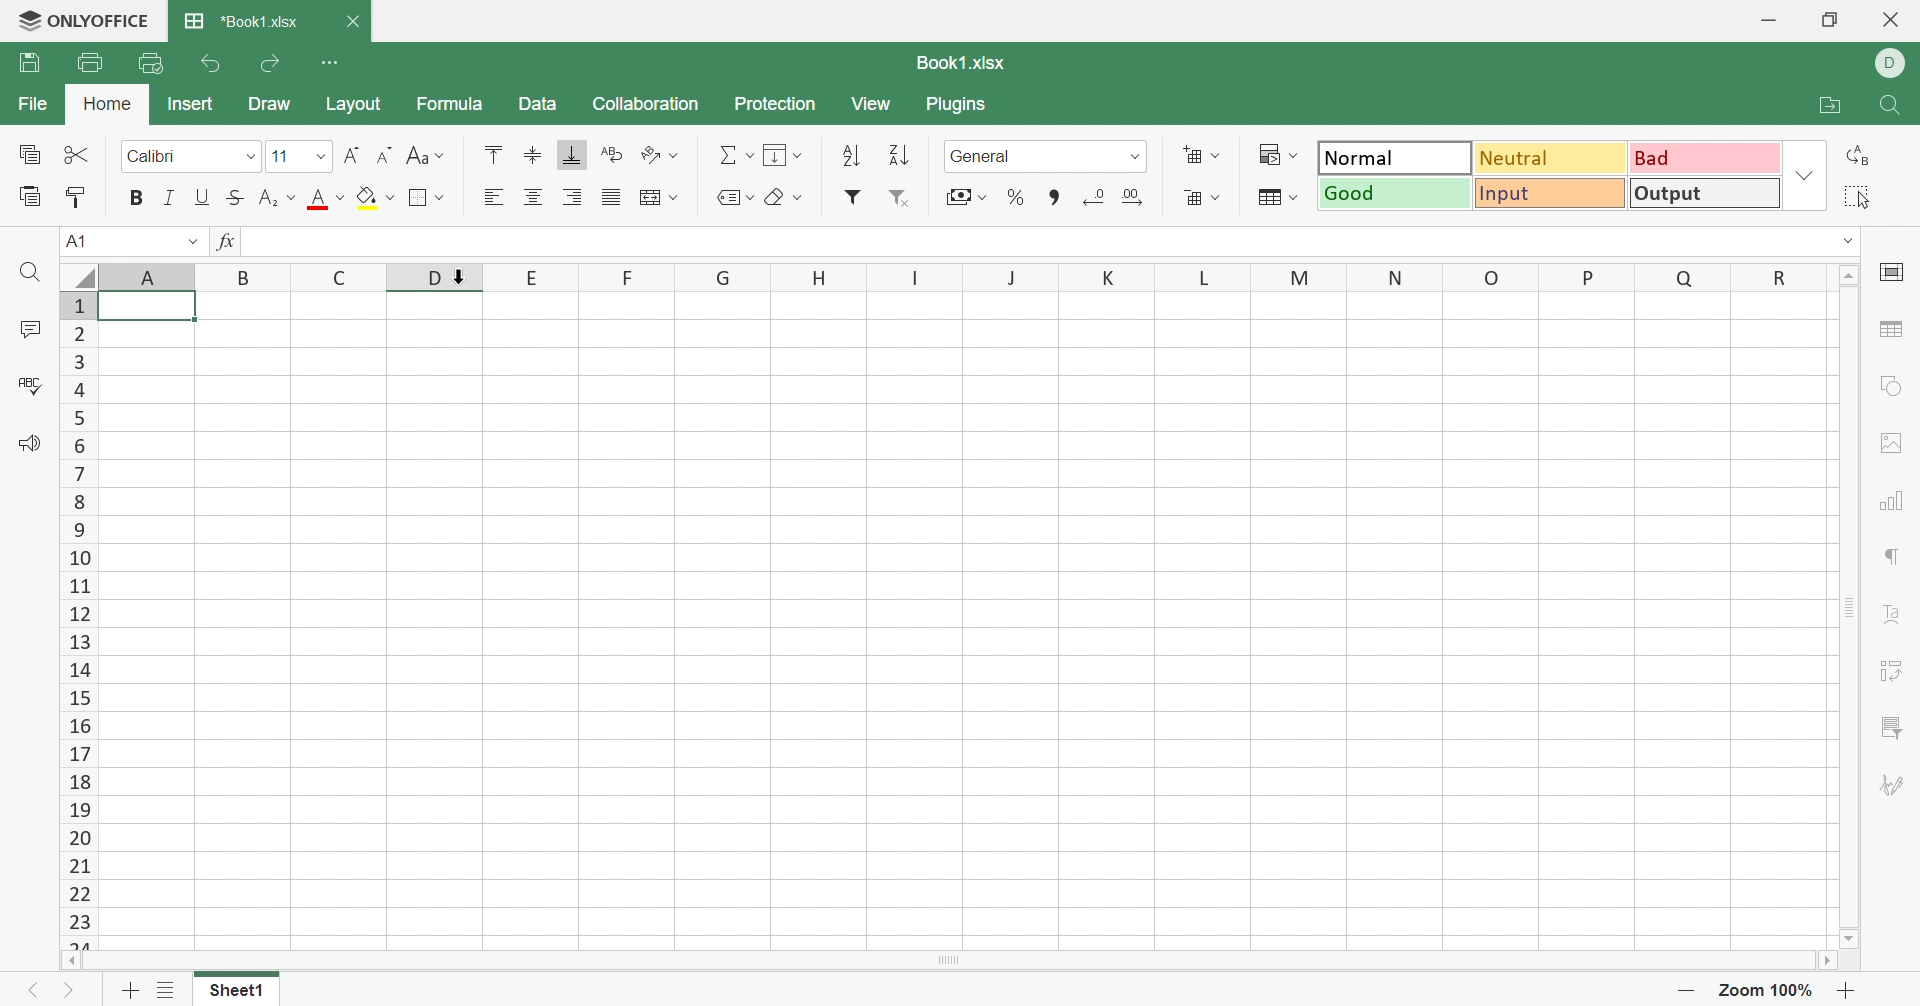  I want to click on Drop Down, so click(1215, 198).